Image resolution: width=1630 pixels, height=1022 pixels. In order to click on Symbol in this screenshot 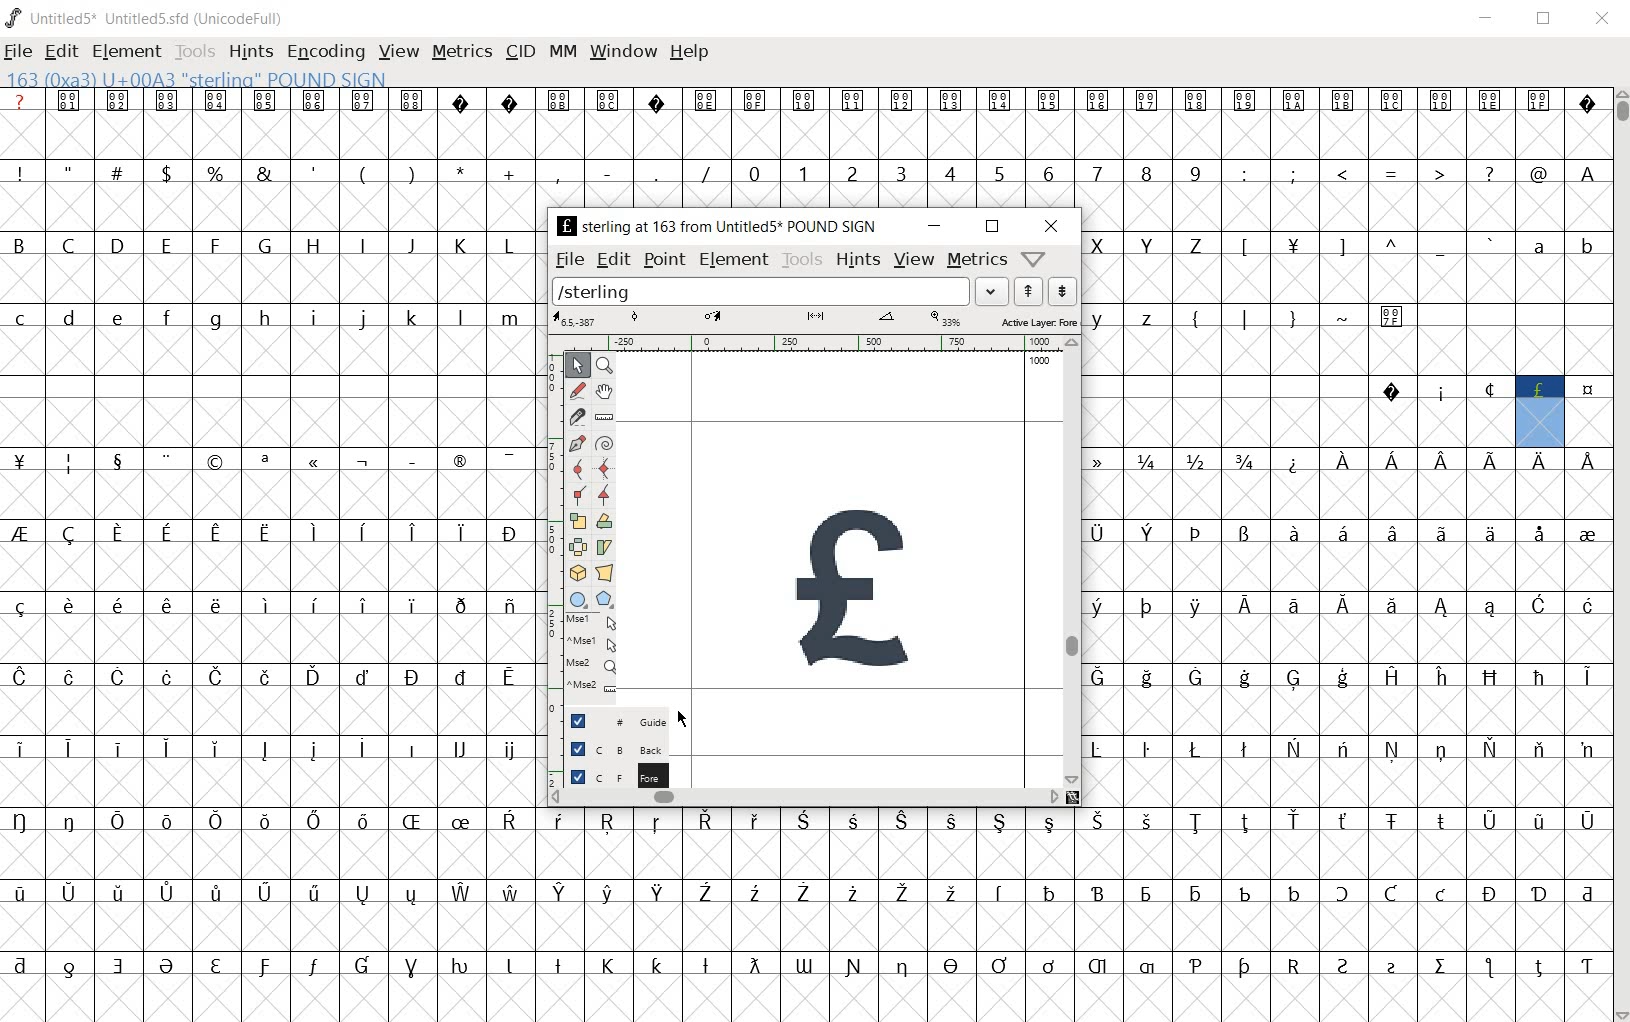, I will do `click(1341, 607)`.